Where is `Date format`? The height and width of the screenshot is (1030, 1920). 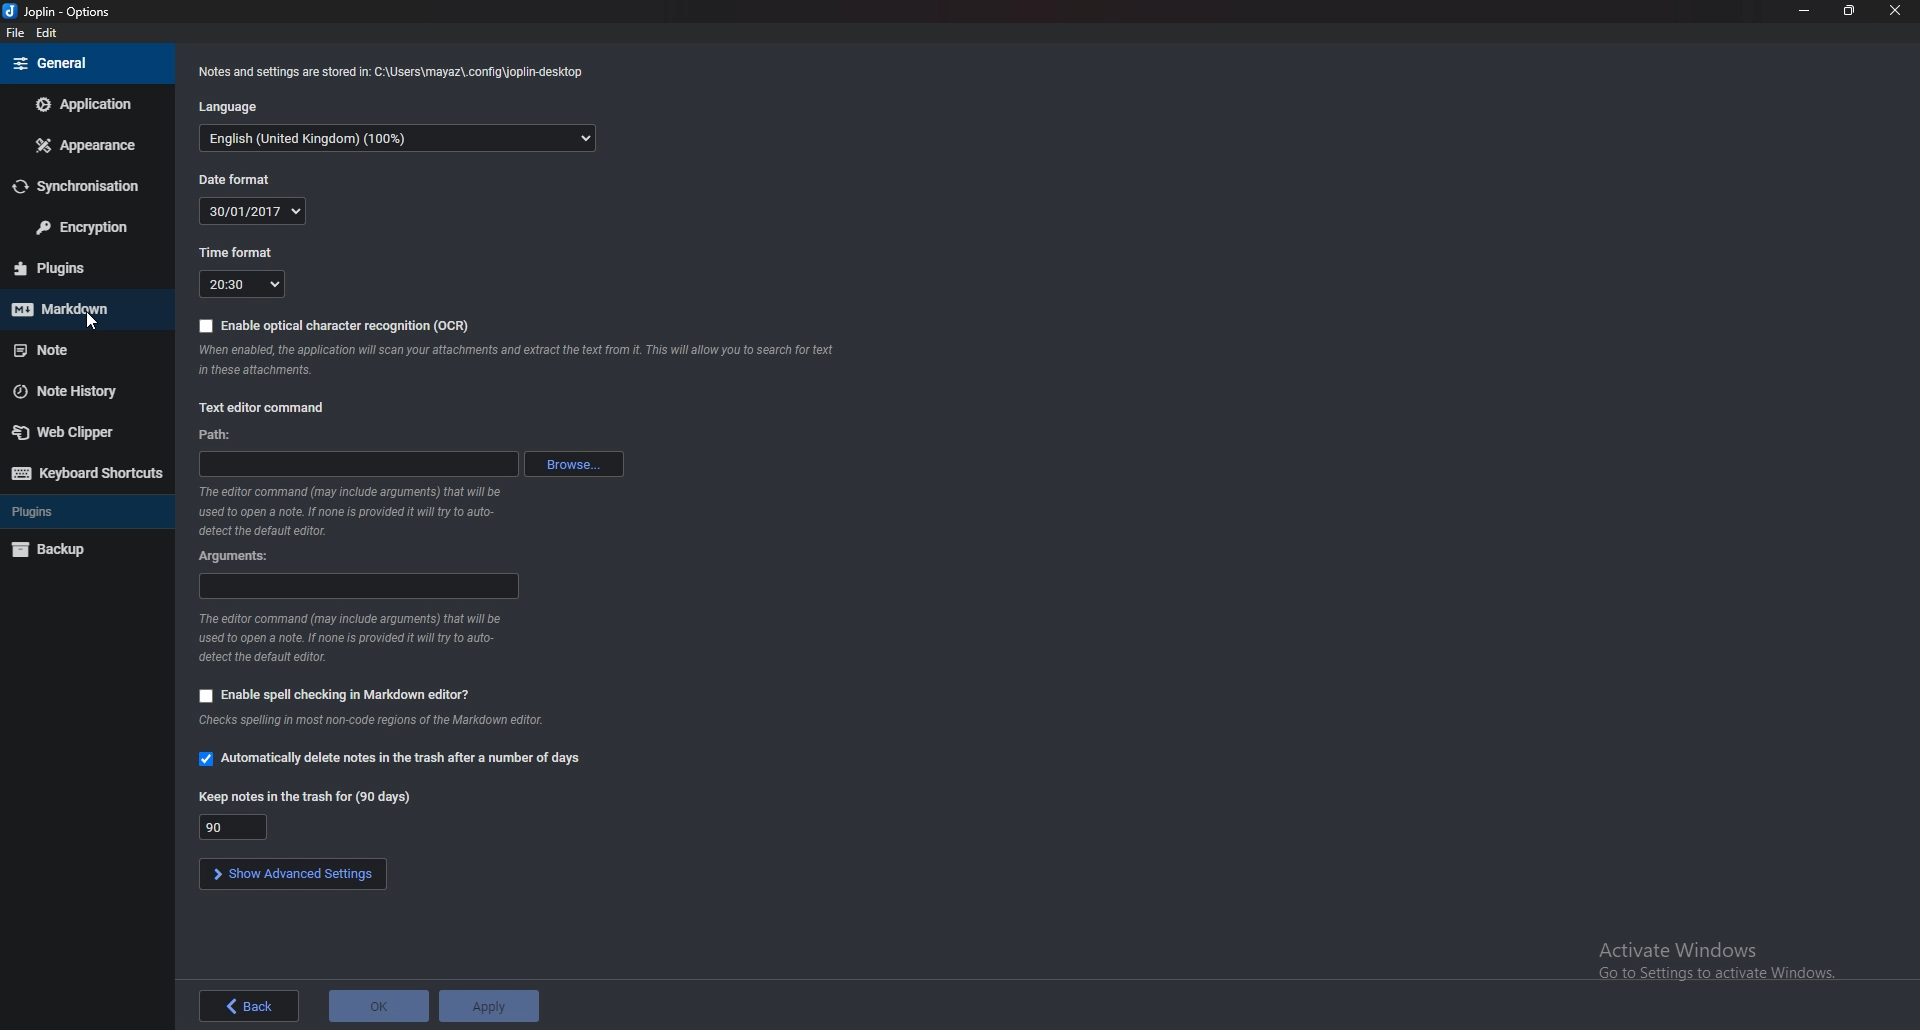
Date format is located at coordinates (238, 178).